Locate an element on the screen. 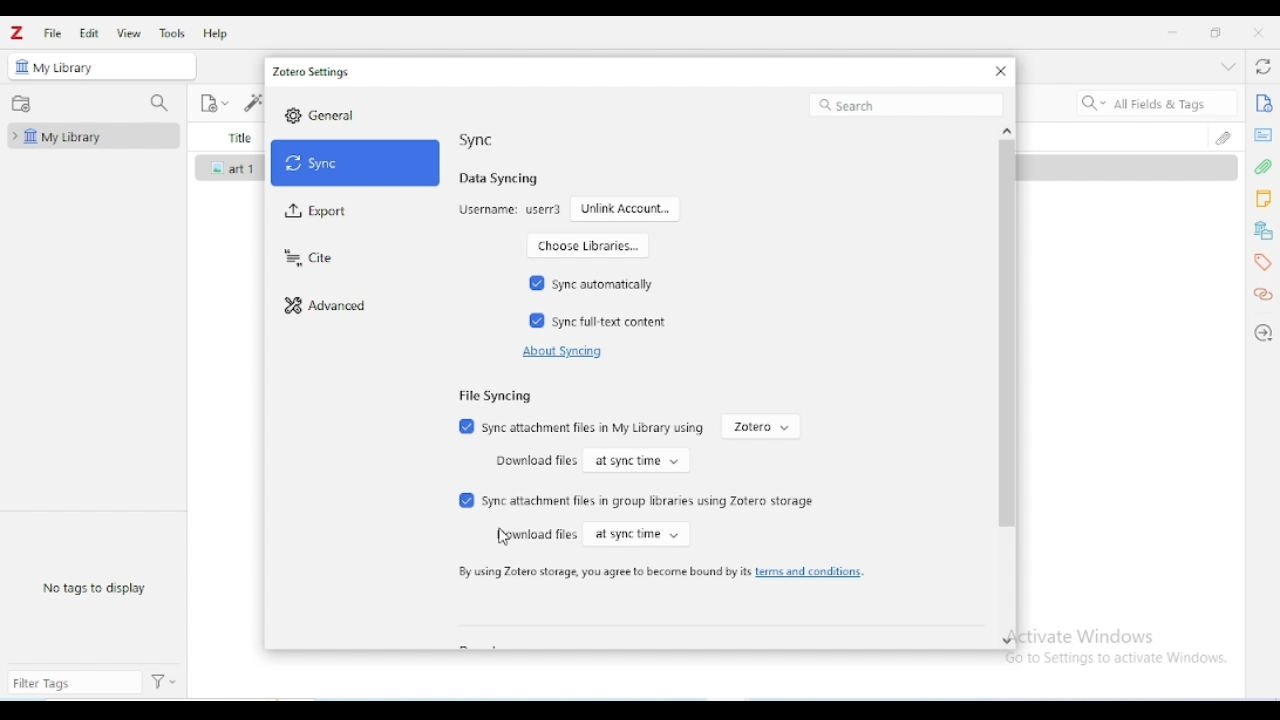 Image resolution: width=1280 pixels, height=720 pixels. by using zotero storage, you agree to become bound by its is located at coordinates (604, 572).